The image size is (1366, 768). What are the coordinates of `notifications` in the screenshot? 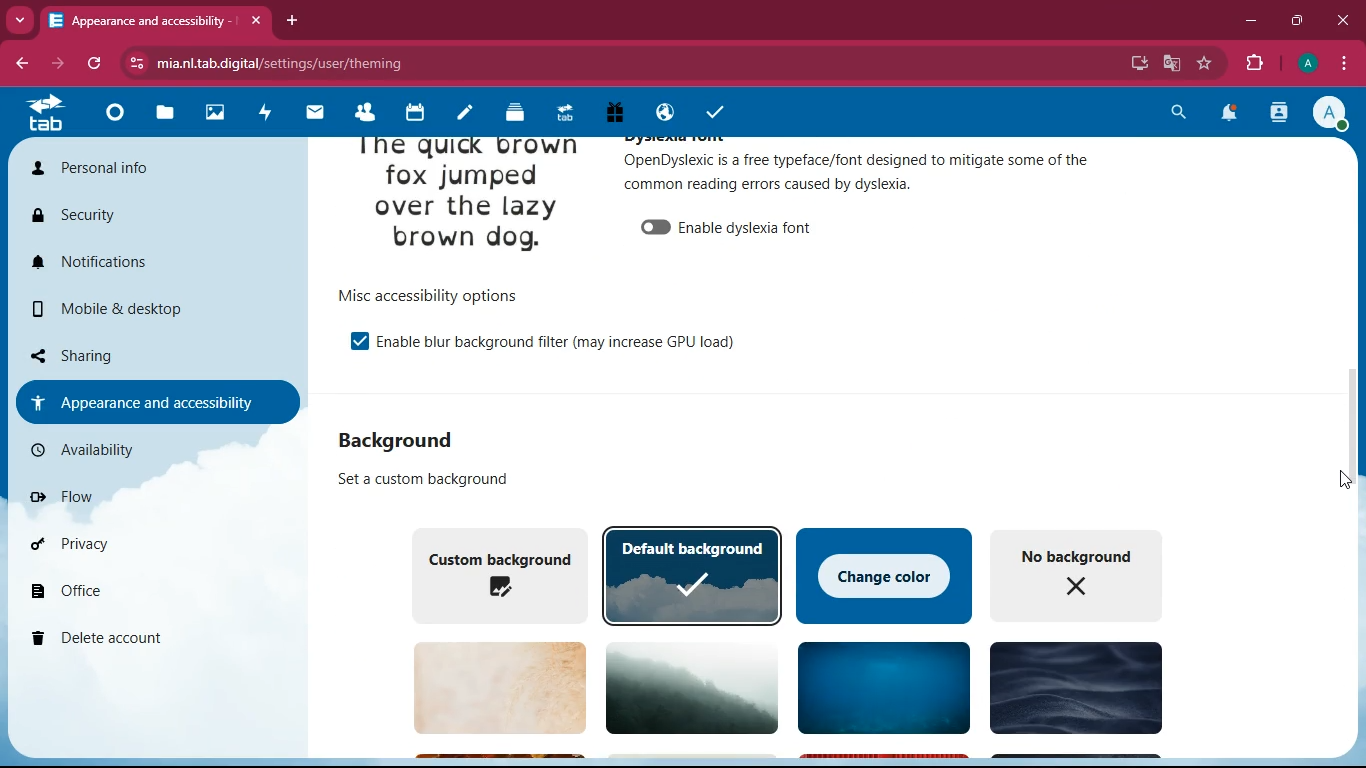 It's located at (1230, 114).